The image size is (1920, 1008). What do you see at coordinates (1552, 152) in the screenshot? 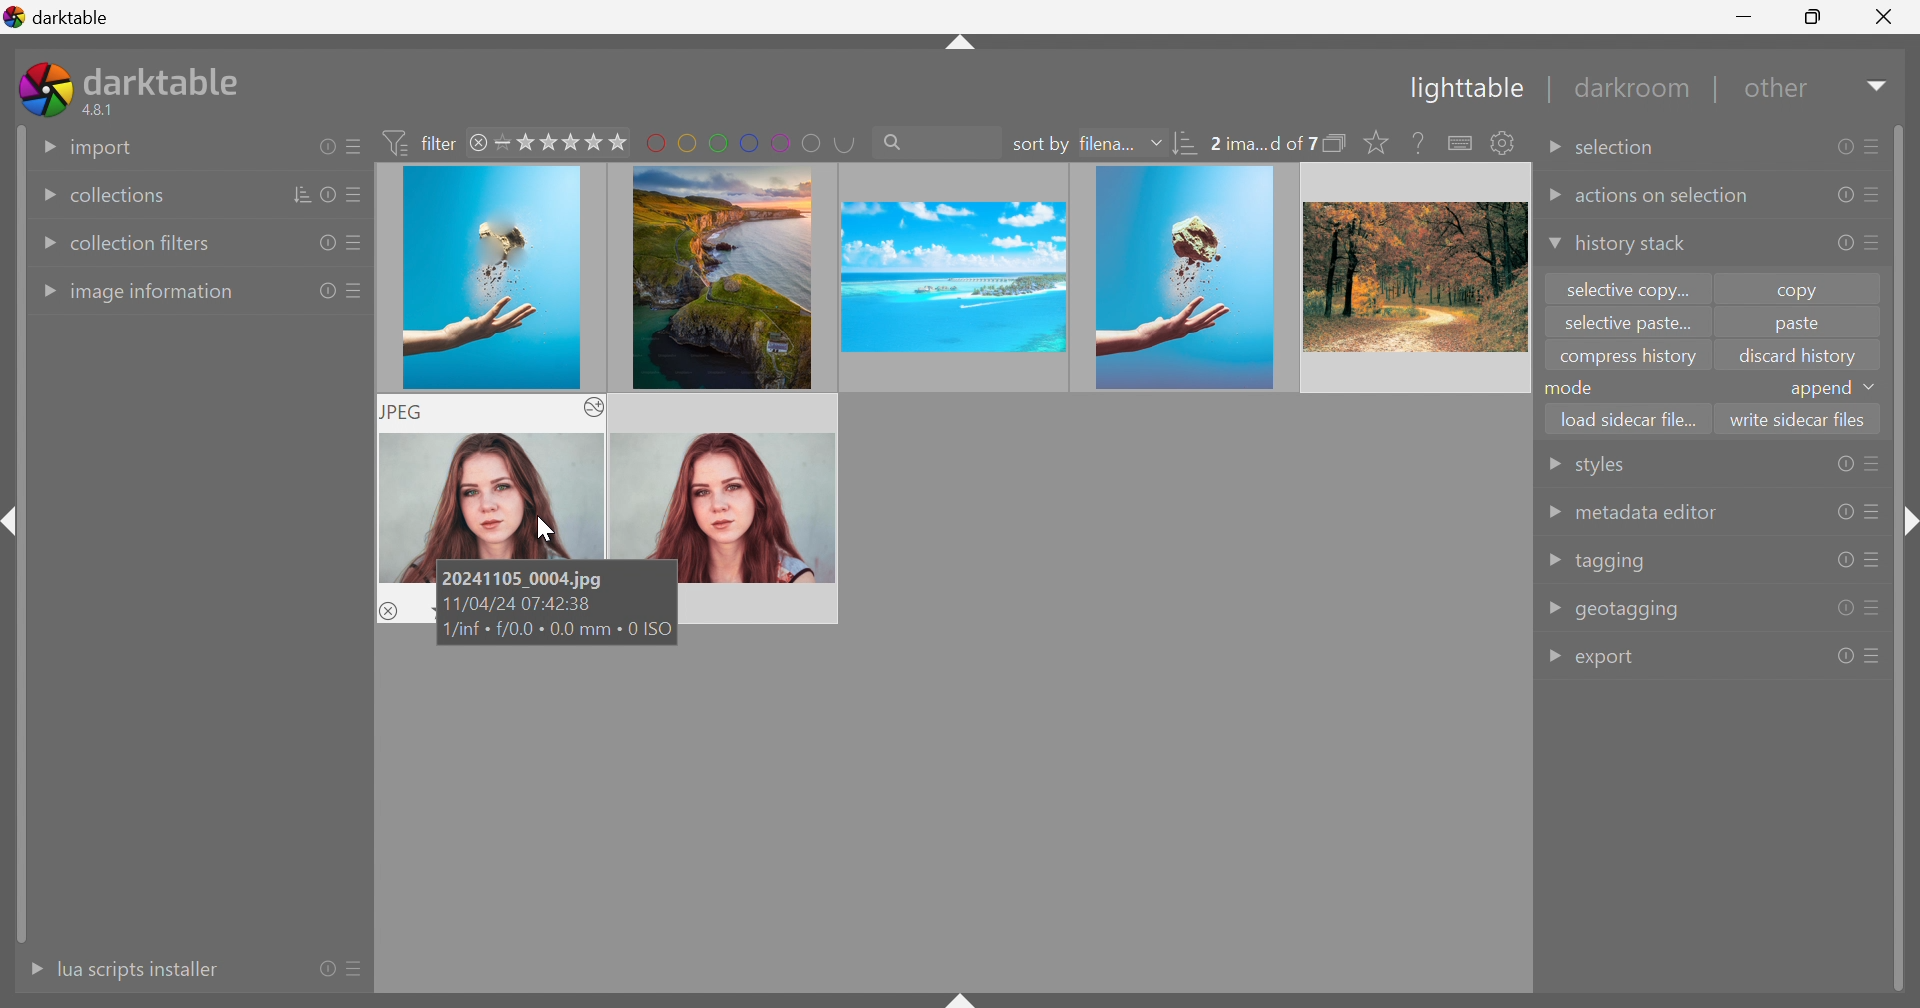
I see `Drop Down` at bounding box center [1552, 152].